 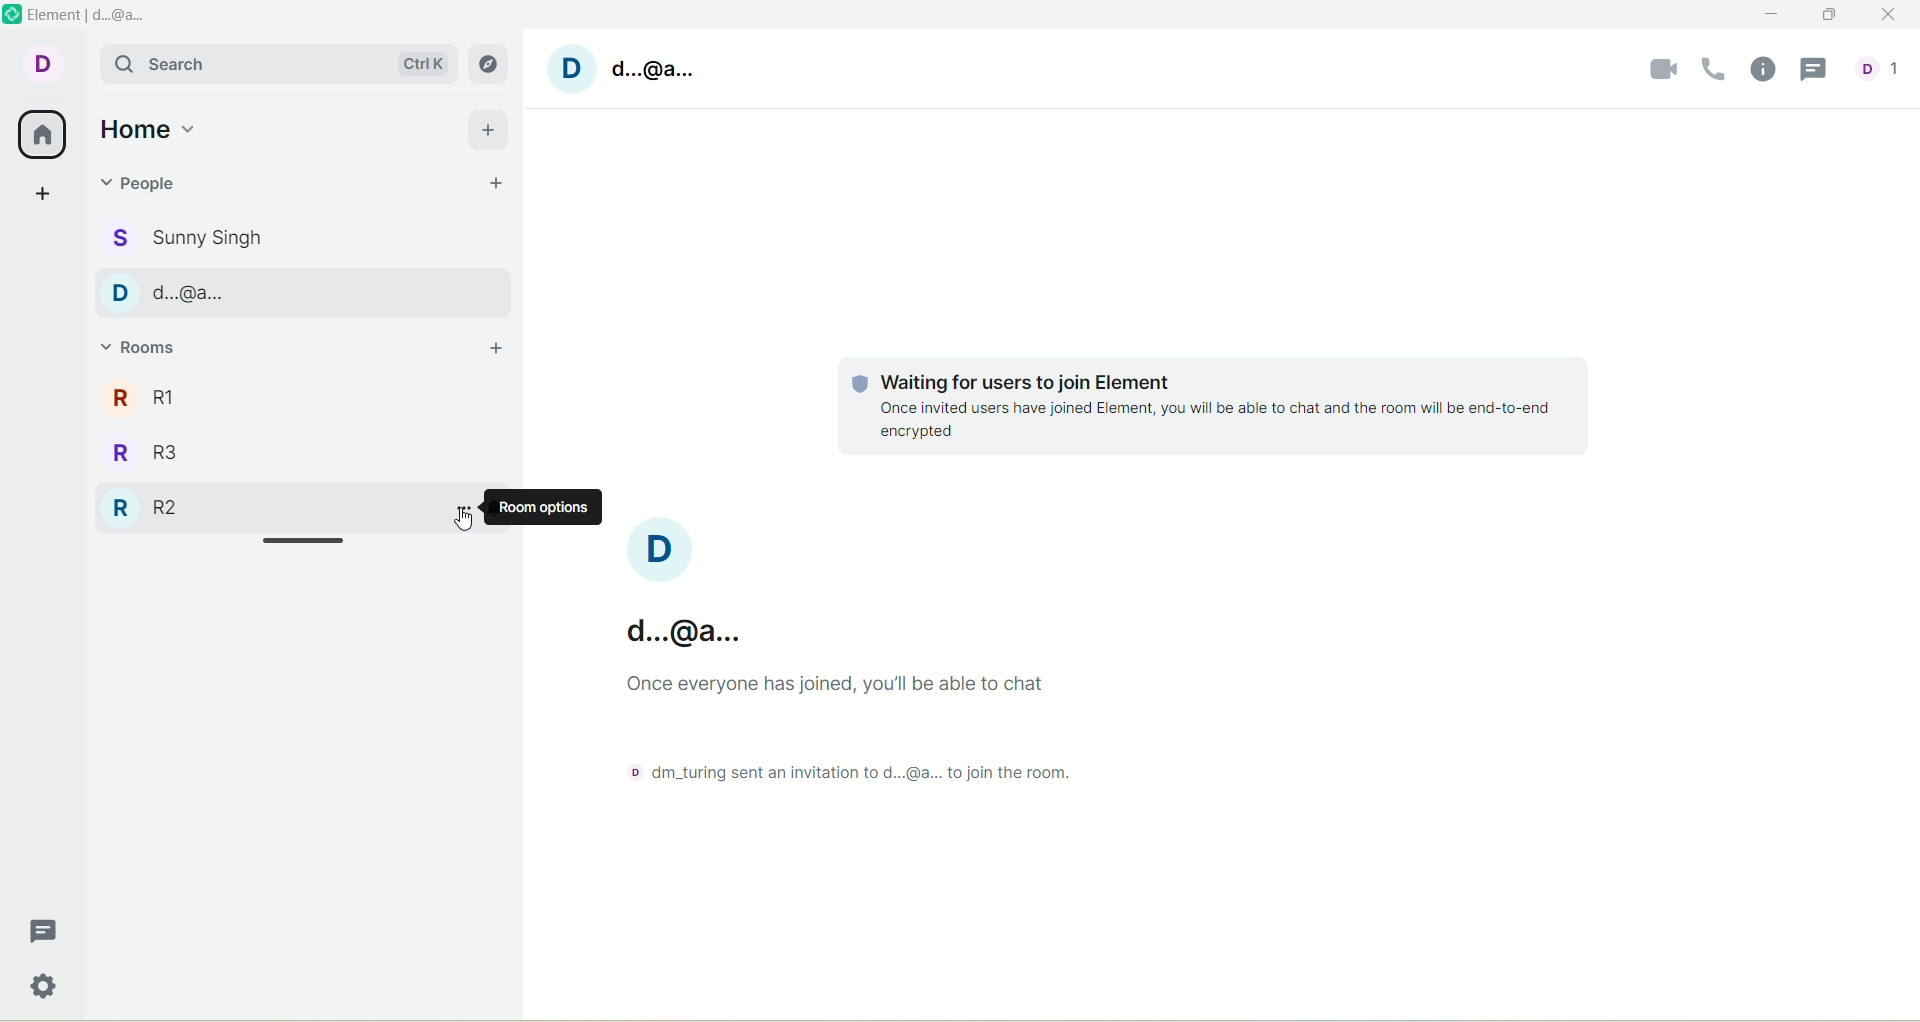 I want to click on settings, so click(x=45, y=989).